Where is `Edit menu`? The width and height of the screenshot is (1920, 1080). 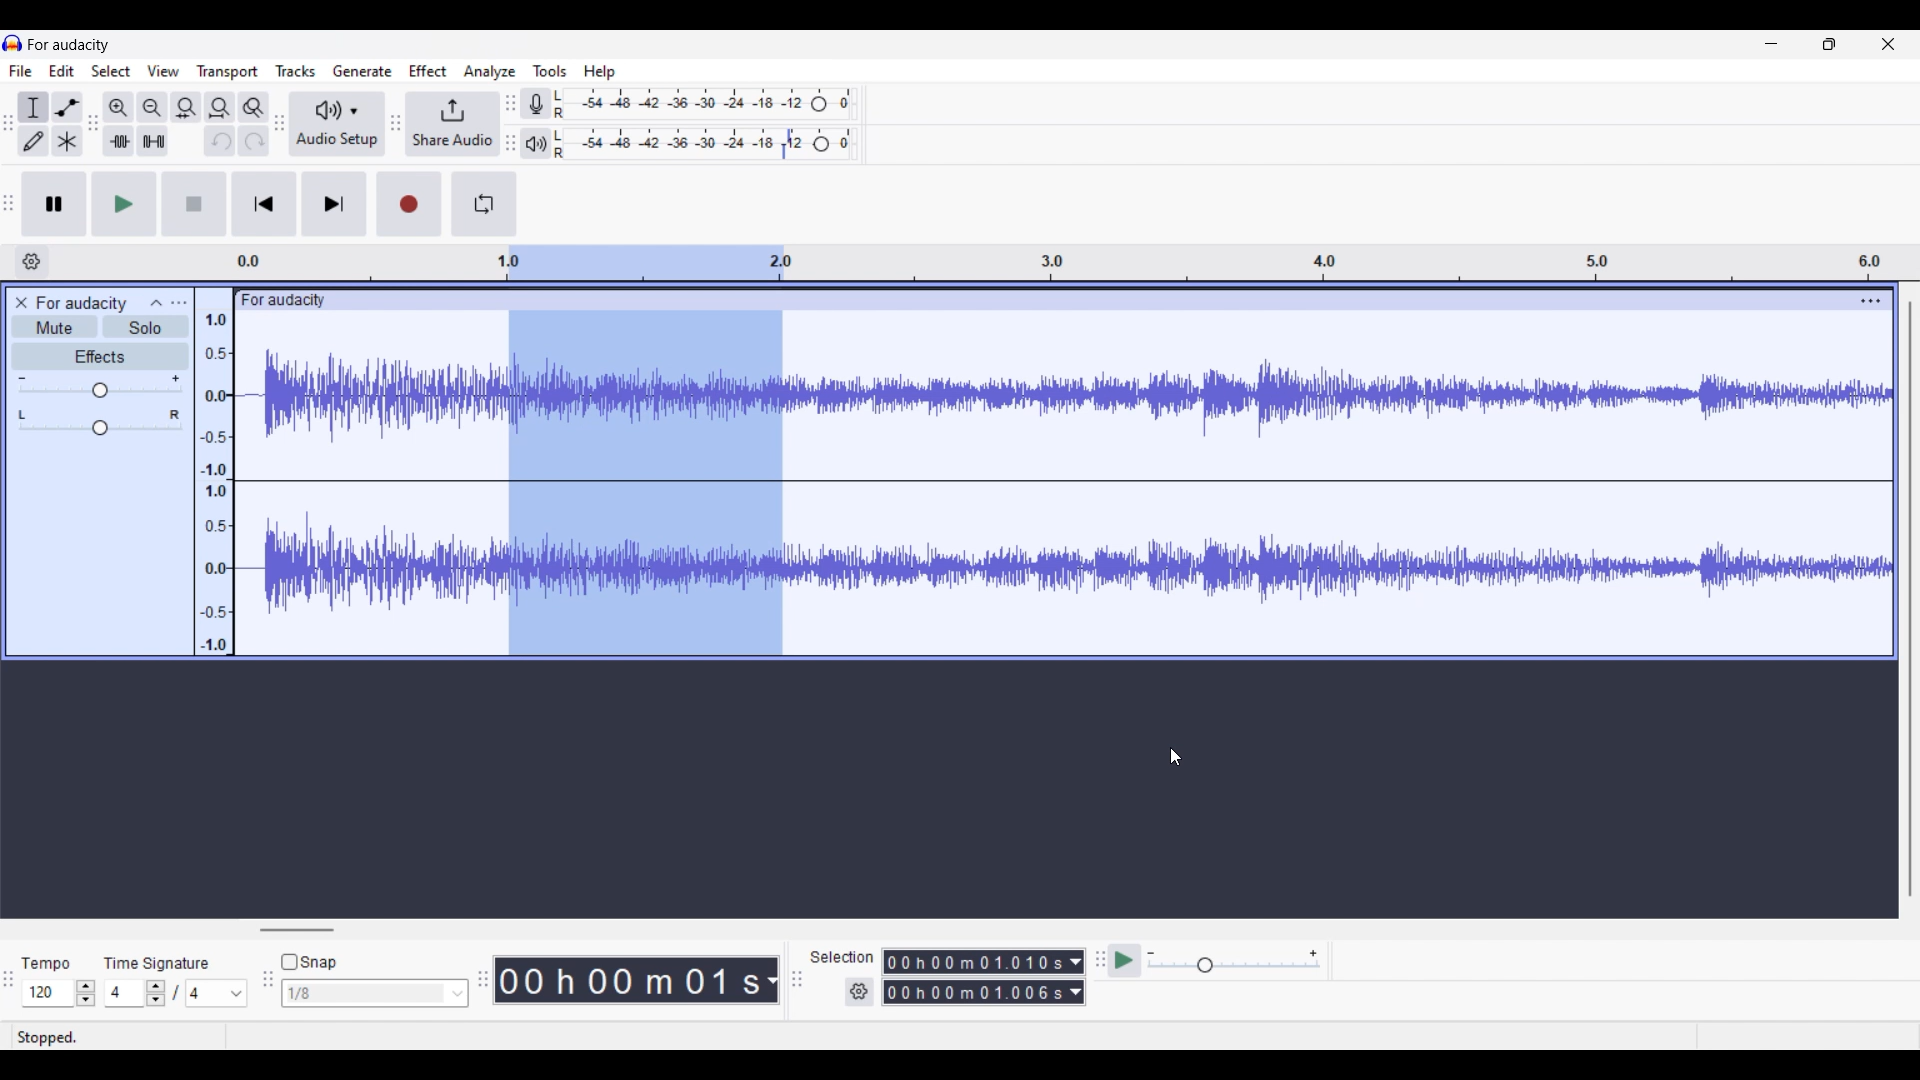 Edit menu is located at coordinates (61, 71).